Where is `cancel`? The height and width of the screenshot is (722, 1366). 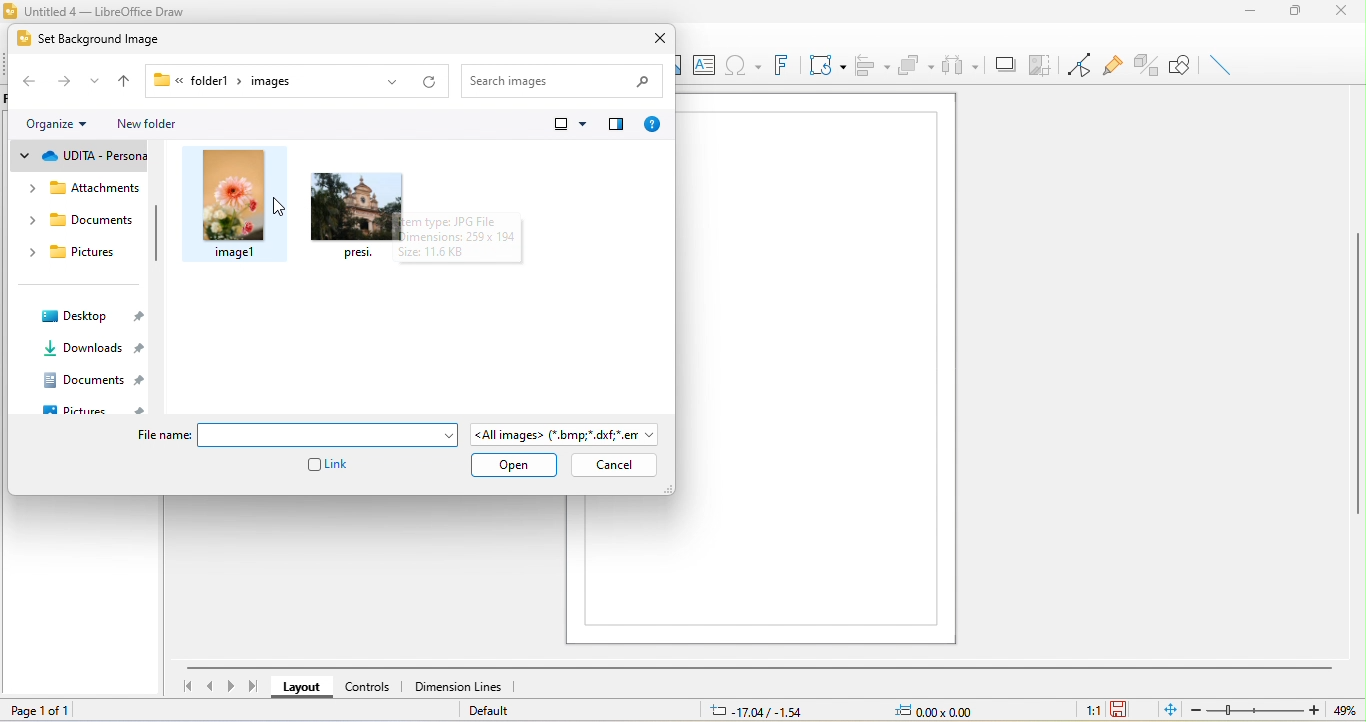 cancel is located at coordinates (613, 465).